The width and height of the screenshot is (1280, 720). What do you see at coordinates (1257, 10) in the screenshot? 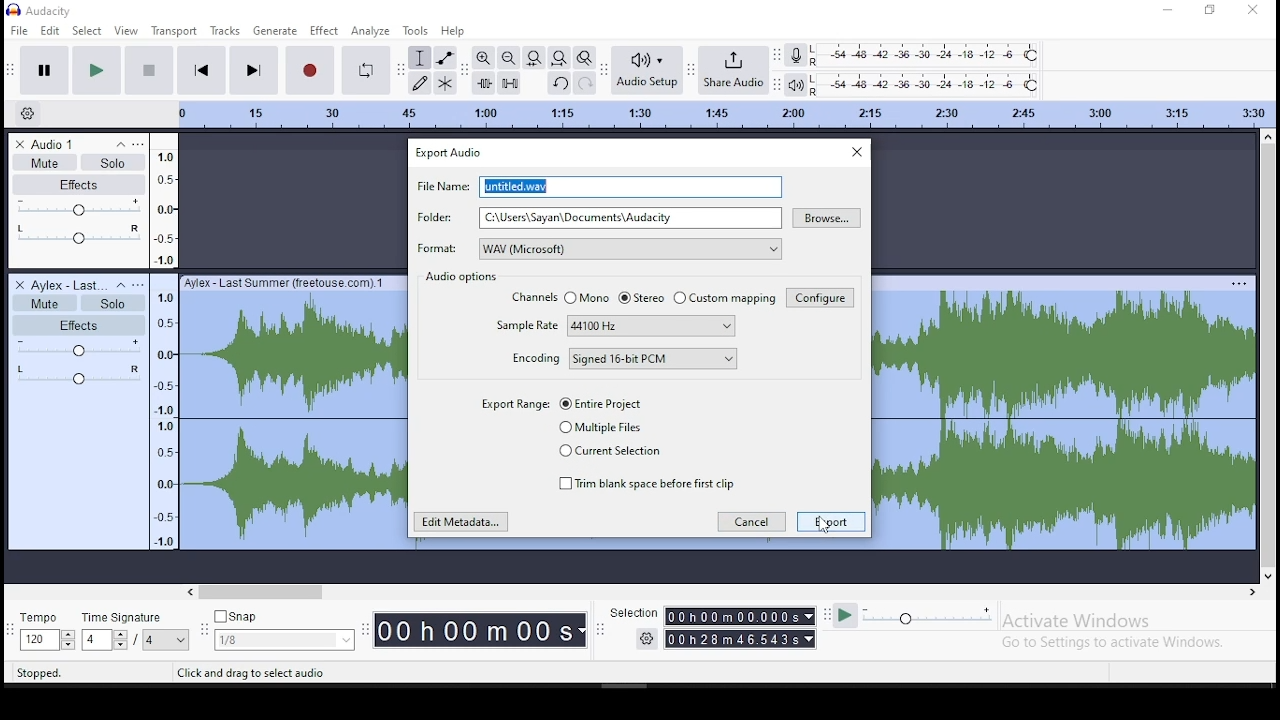
I see `close window` at bounding box center [1257, 10].